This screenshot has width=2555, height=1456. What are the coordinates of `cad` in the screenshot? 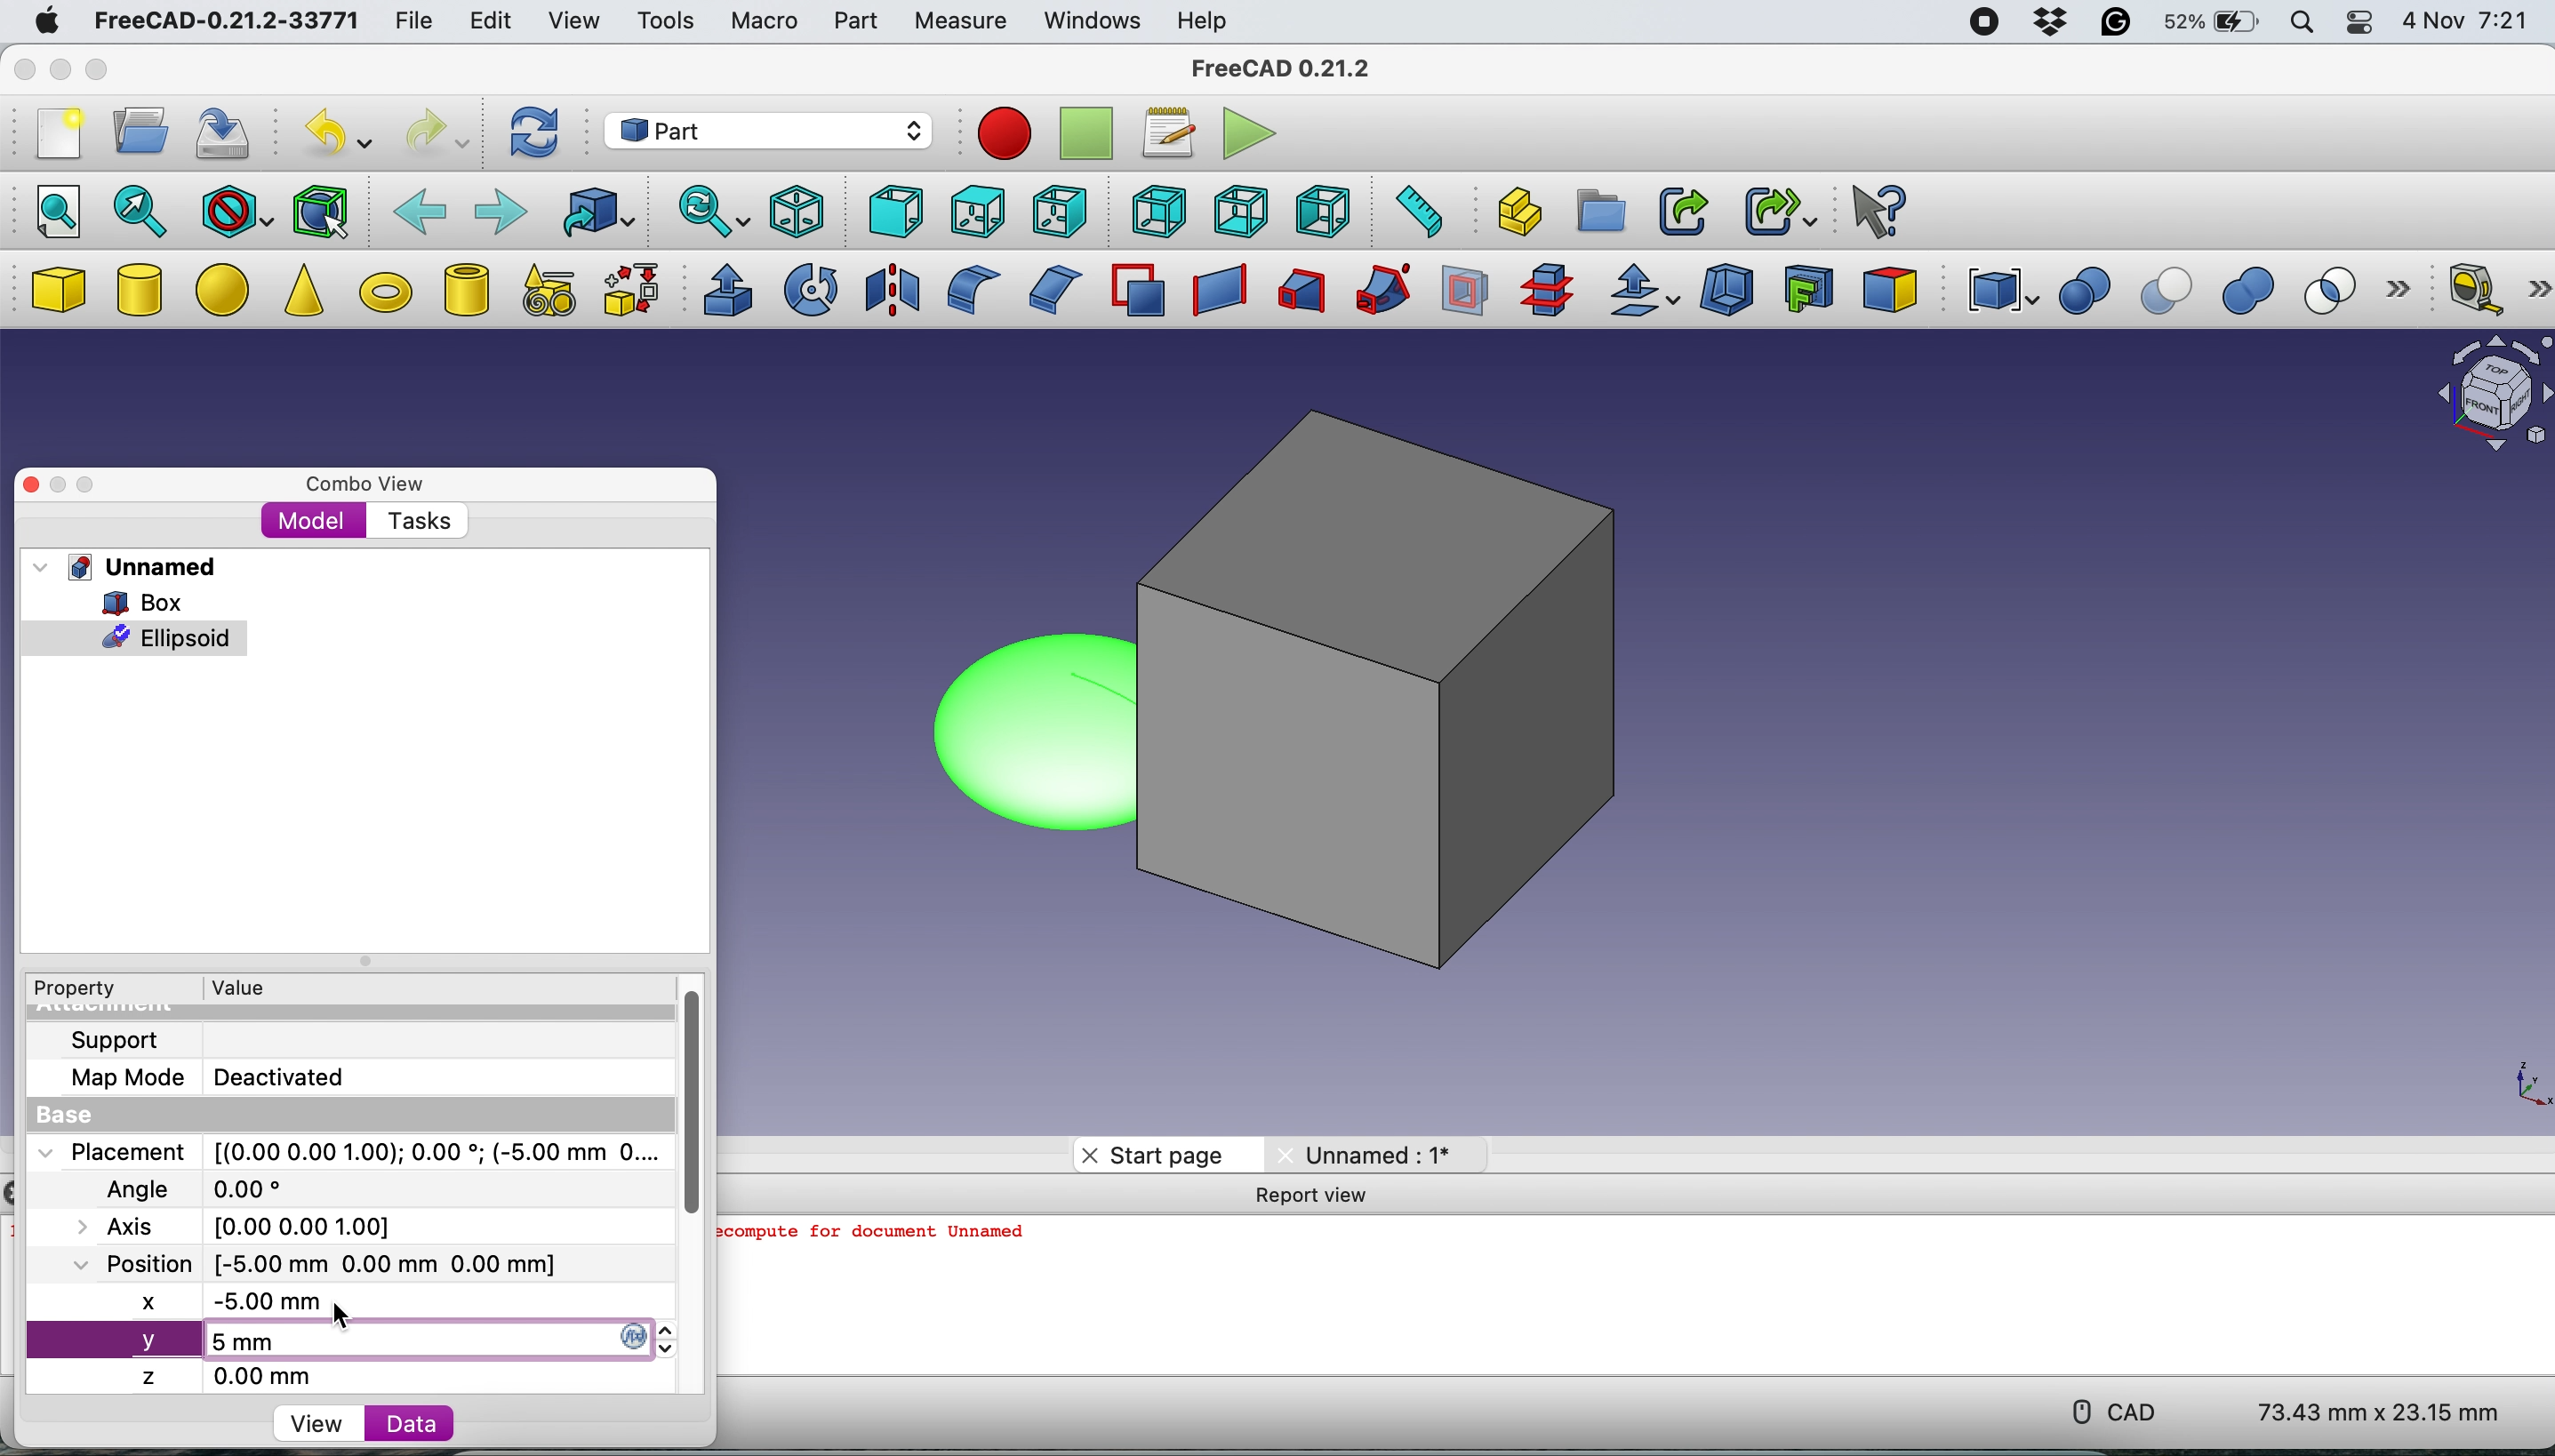 It's located at (2106, 1412).